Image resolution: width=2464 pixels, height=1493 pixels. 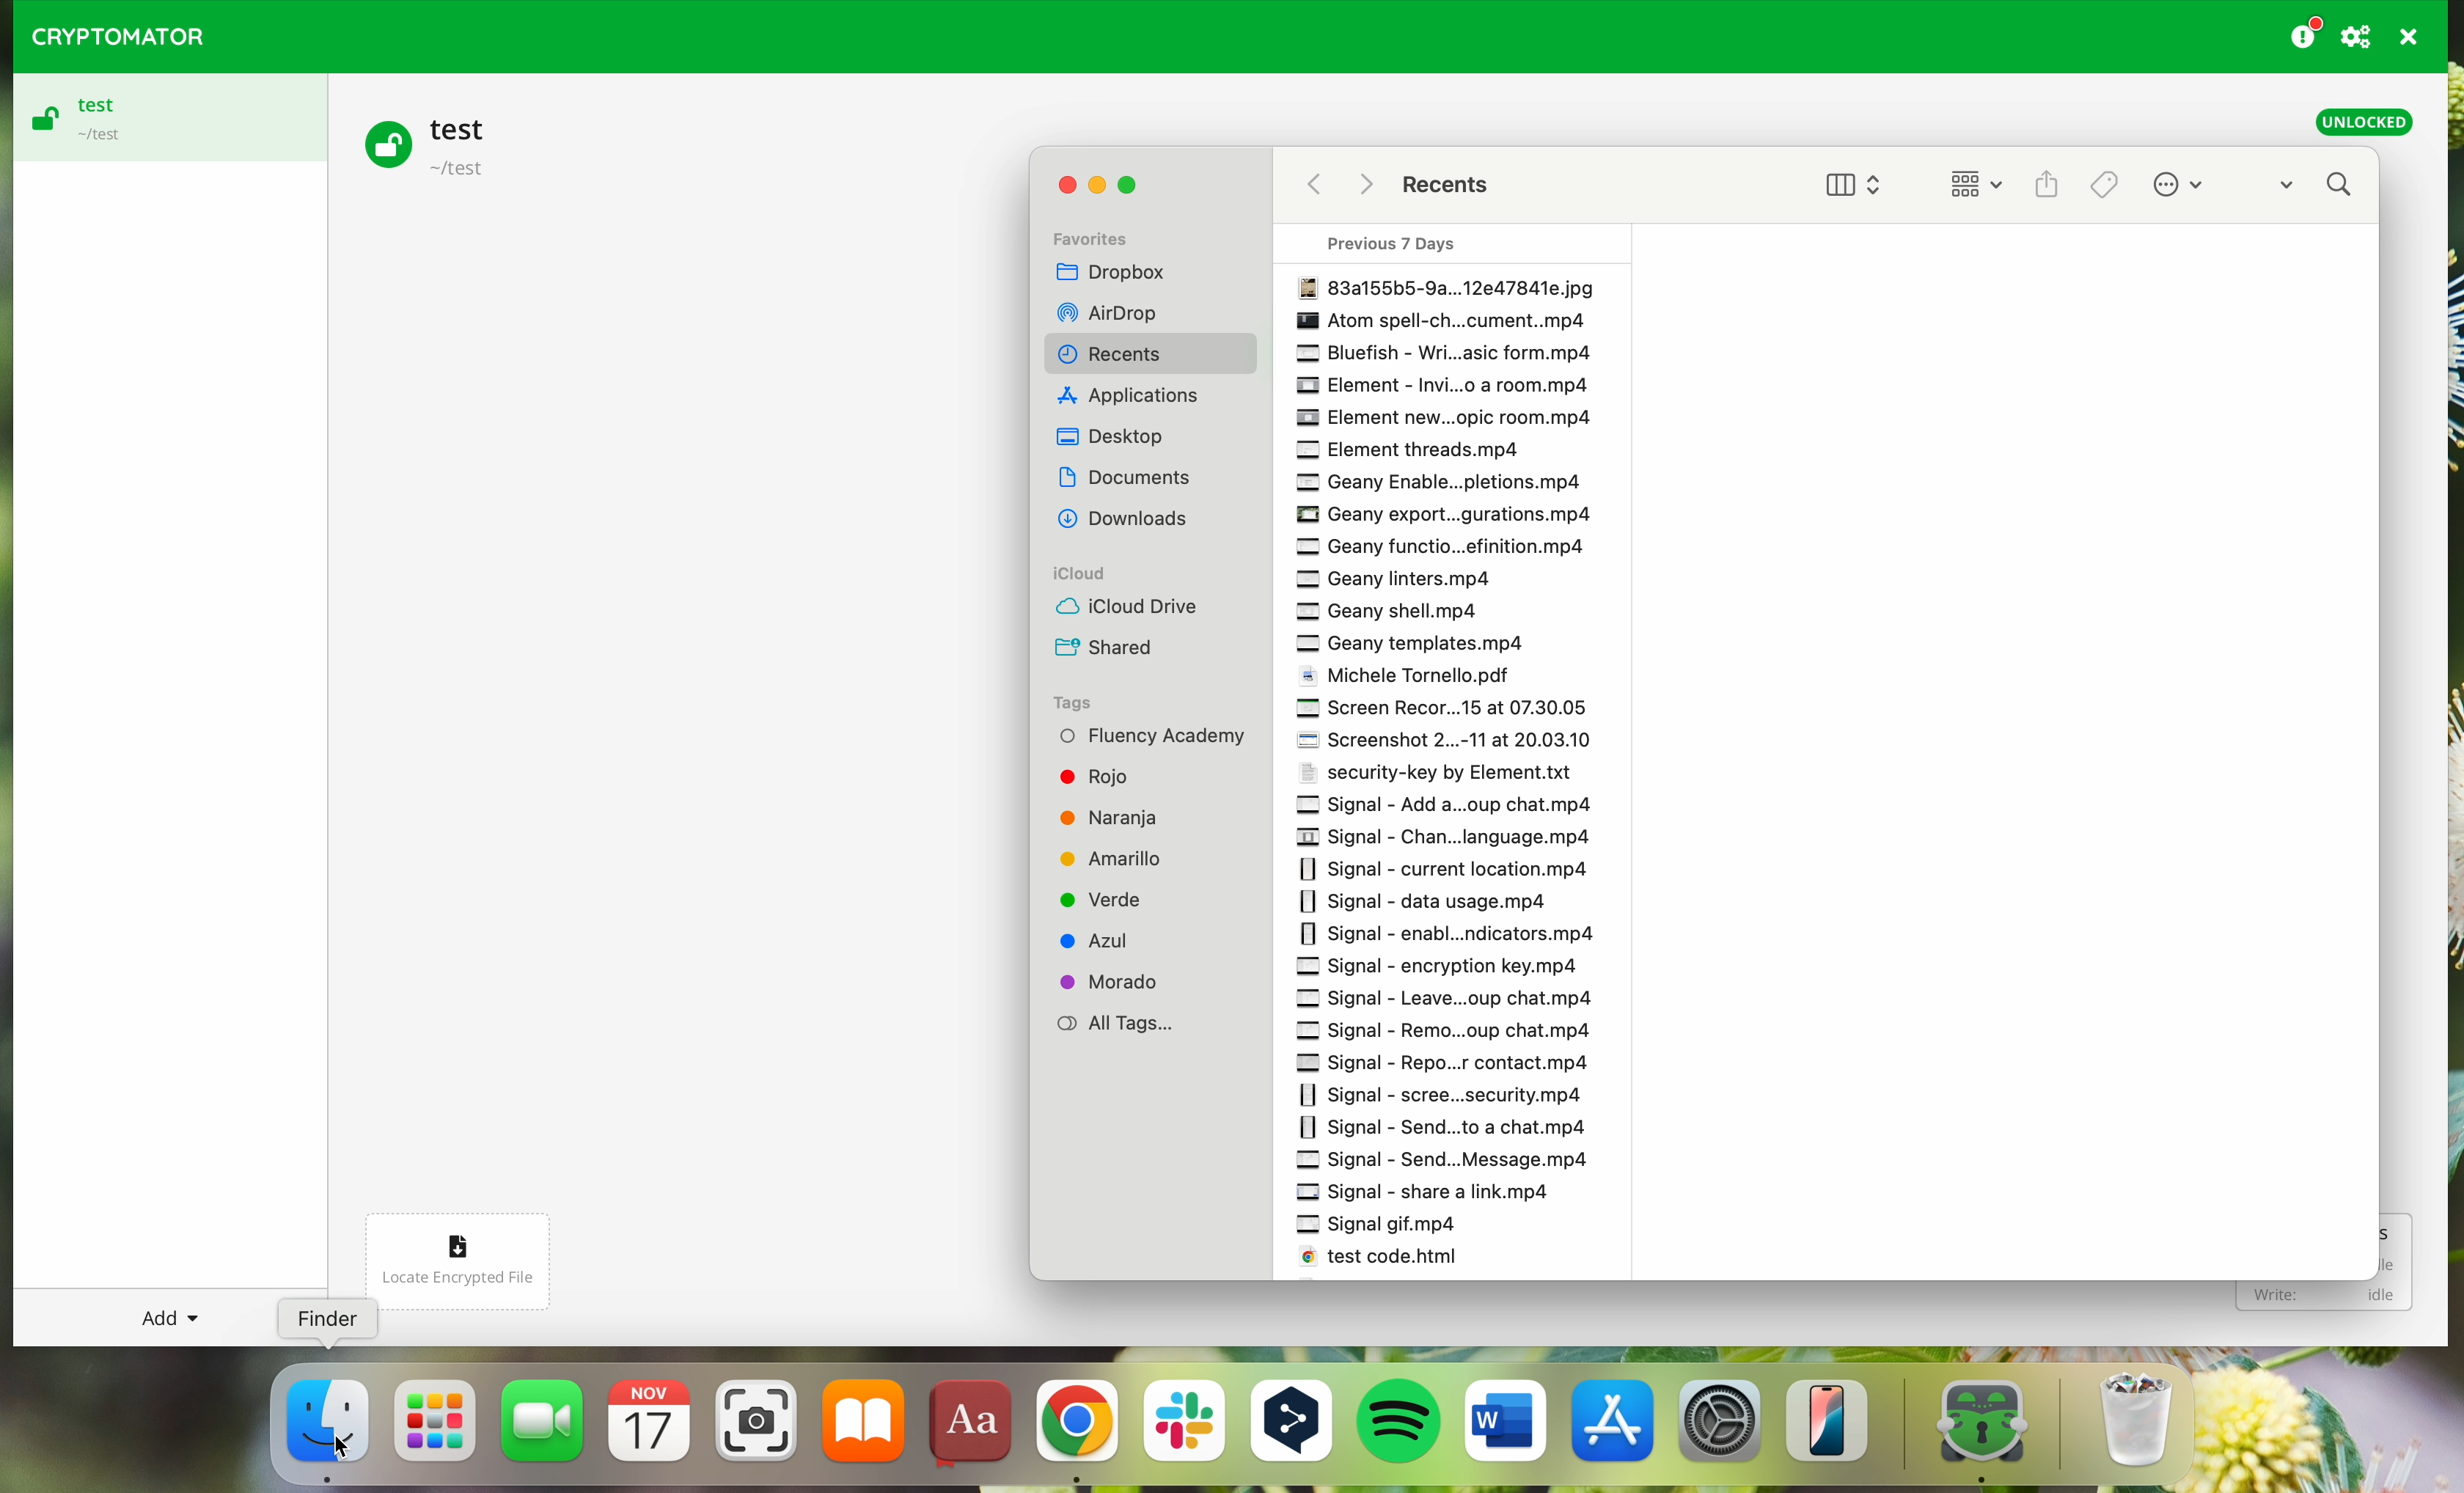 I want to click on Signal gif, so click(x=1388, y=1227).